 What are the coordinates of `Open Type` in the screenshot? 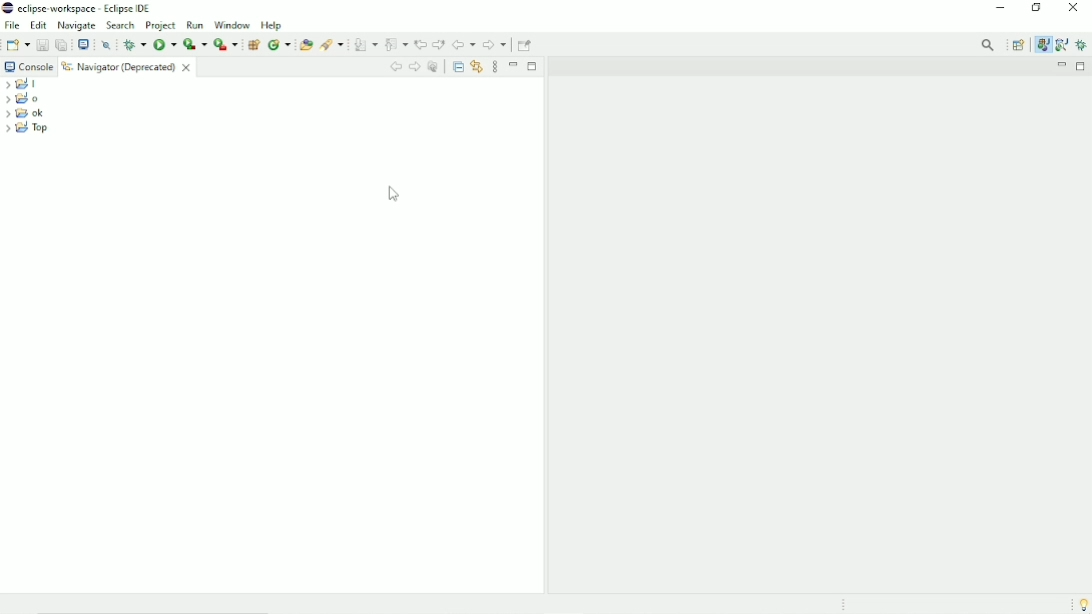 It's located at (305, 44).